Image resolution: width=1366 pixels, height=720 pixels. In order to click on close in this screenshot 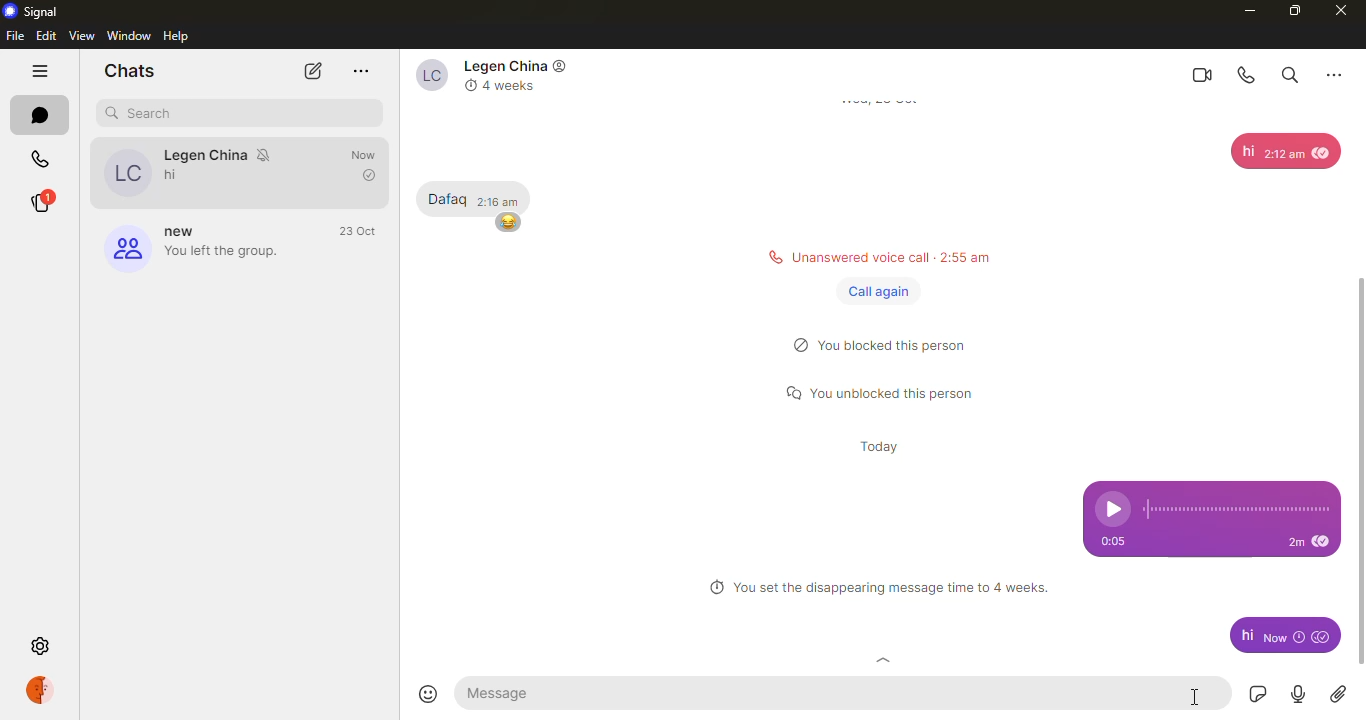, I will do `click(1342, 11)`.